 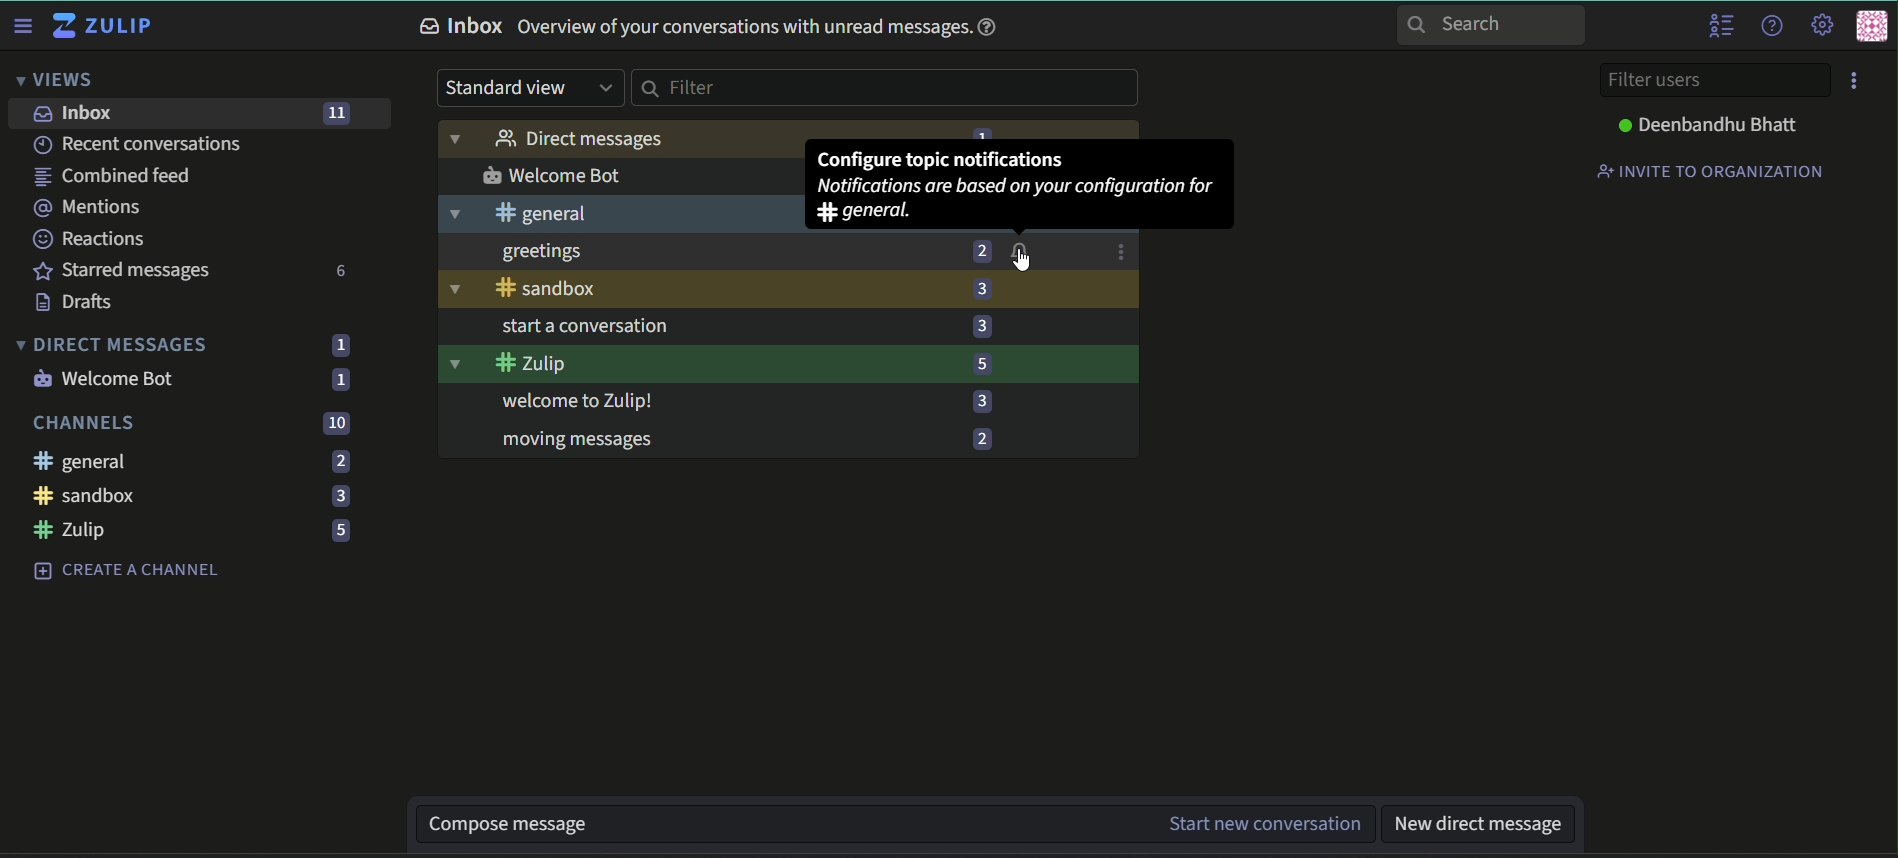 I want to click on welcomeBot, so click(x=629, y=175).